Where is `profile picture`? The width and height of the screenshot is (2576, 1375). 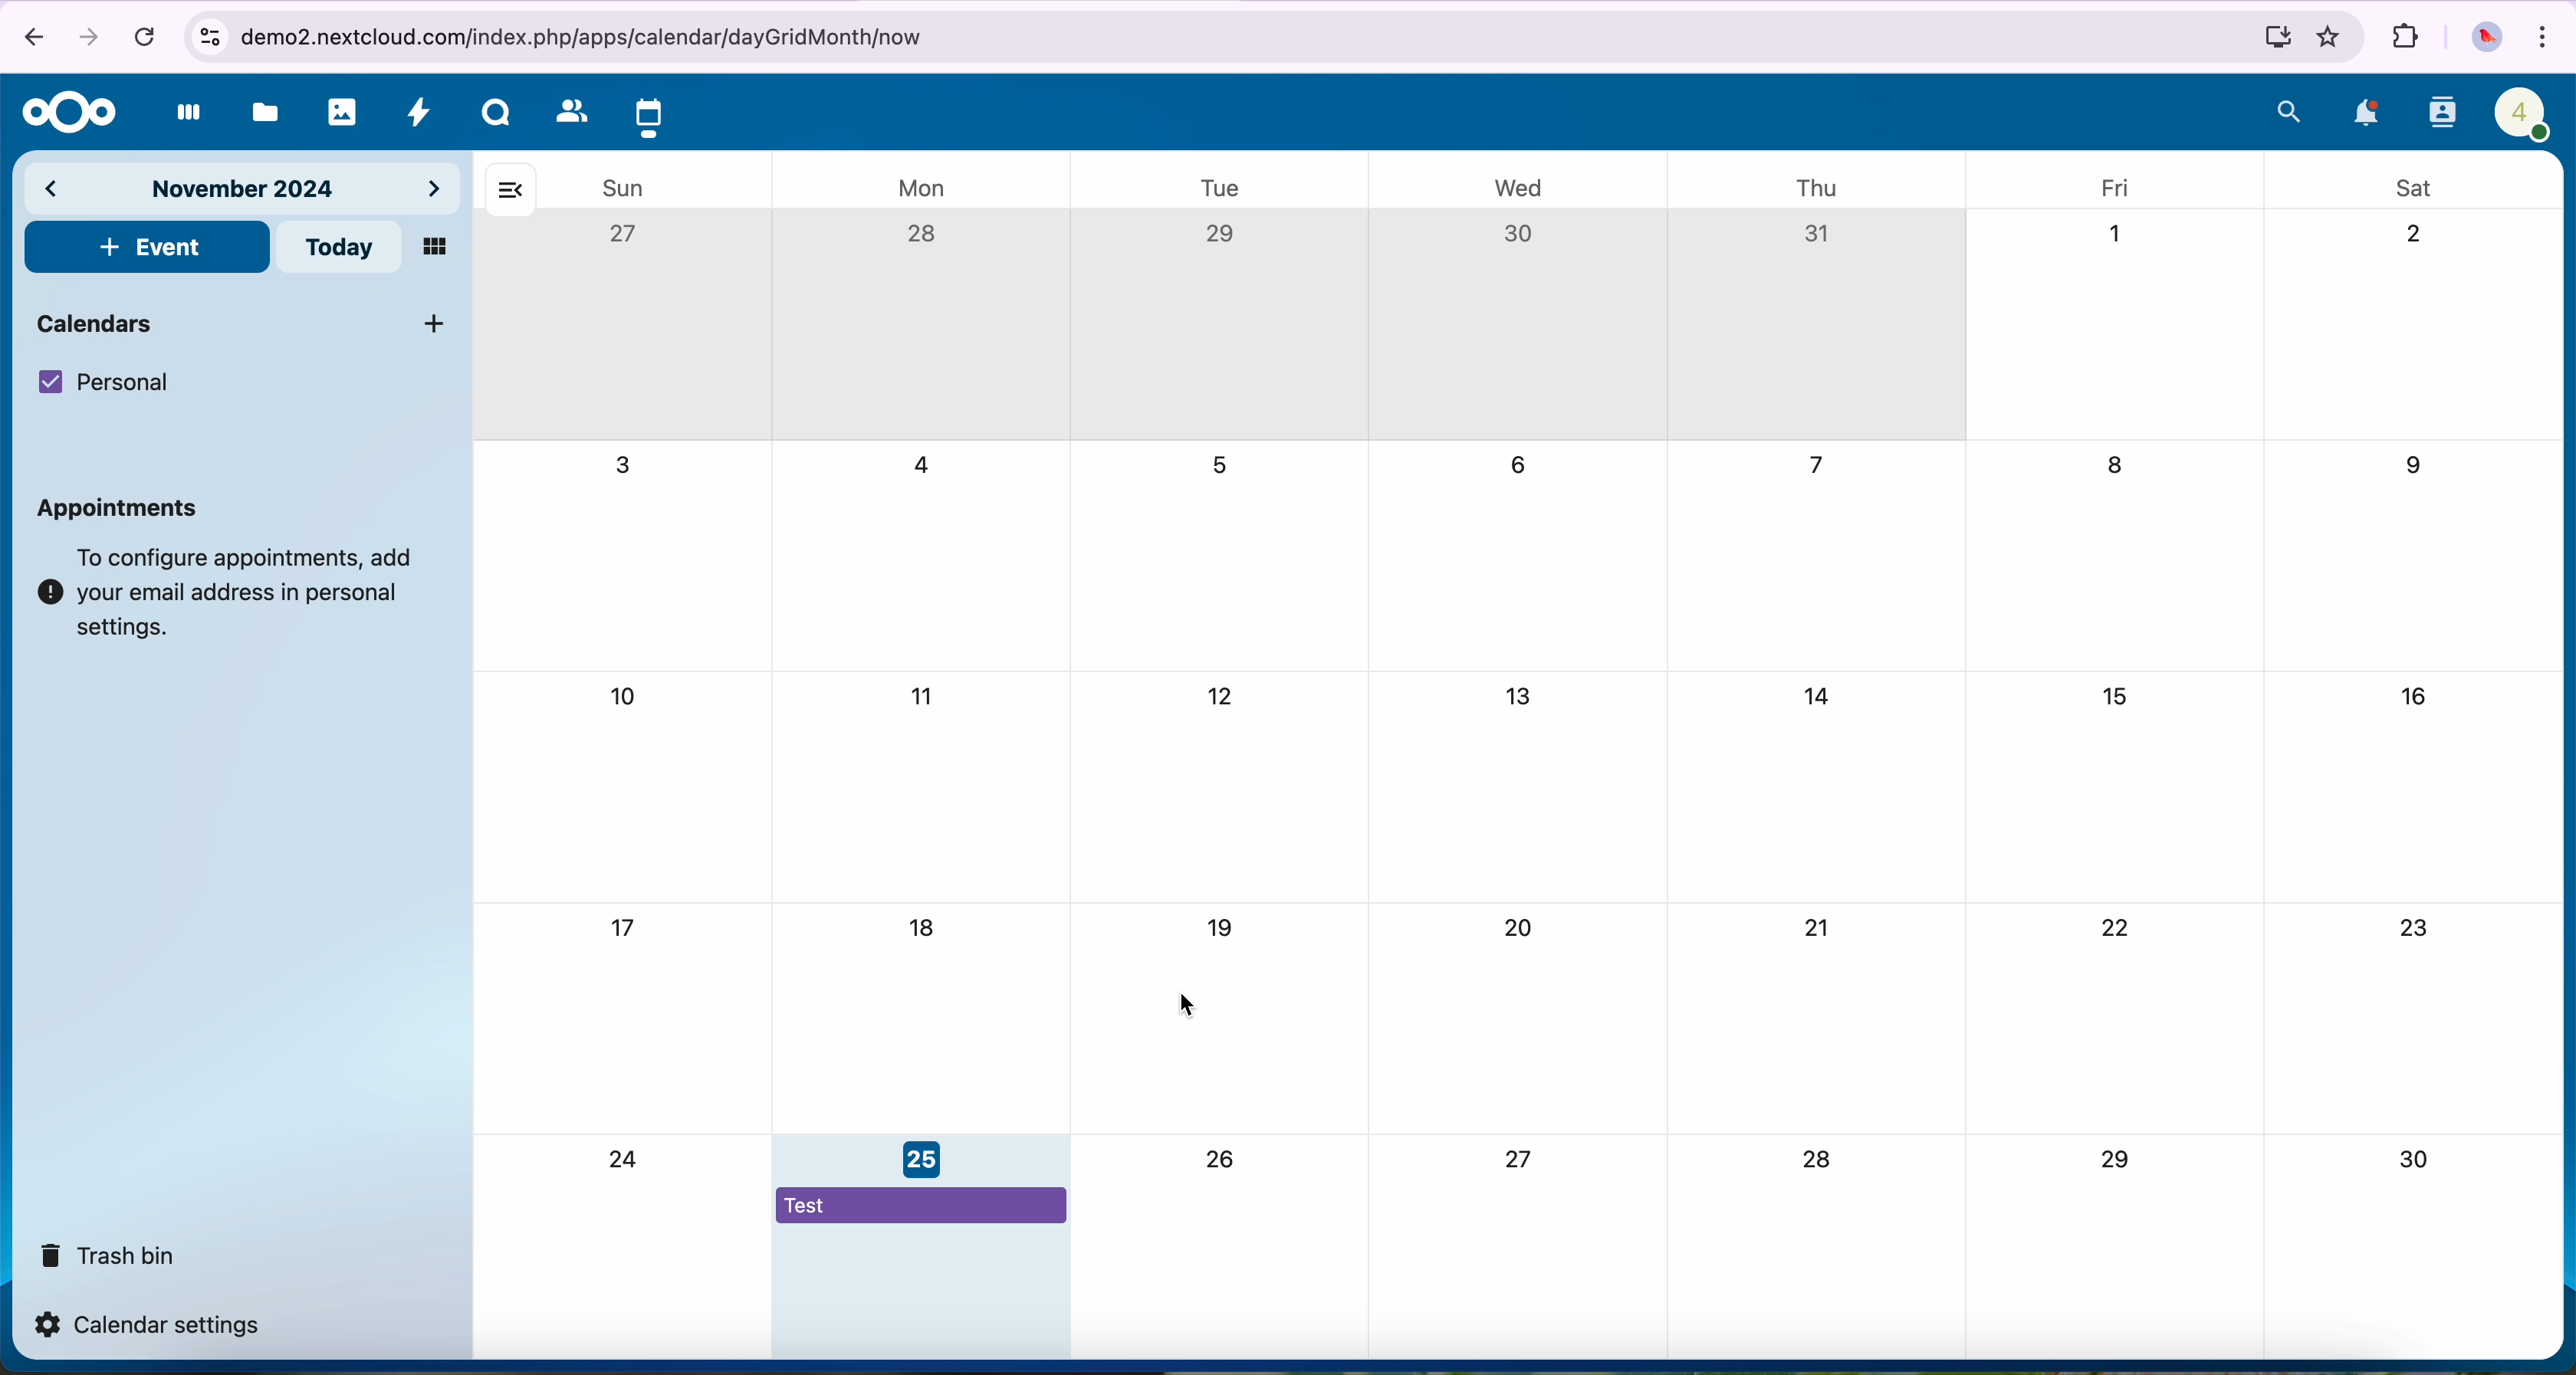
profile picture is located at coordinates (2482, 39).